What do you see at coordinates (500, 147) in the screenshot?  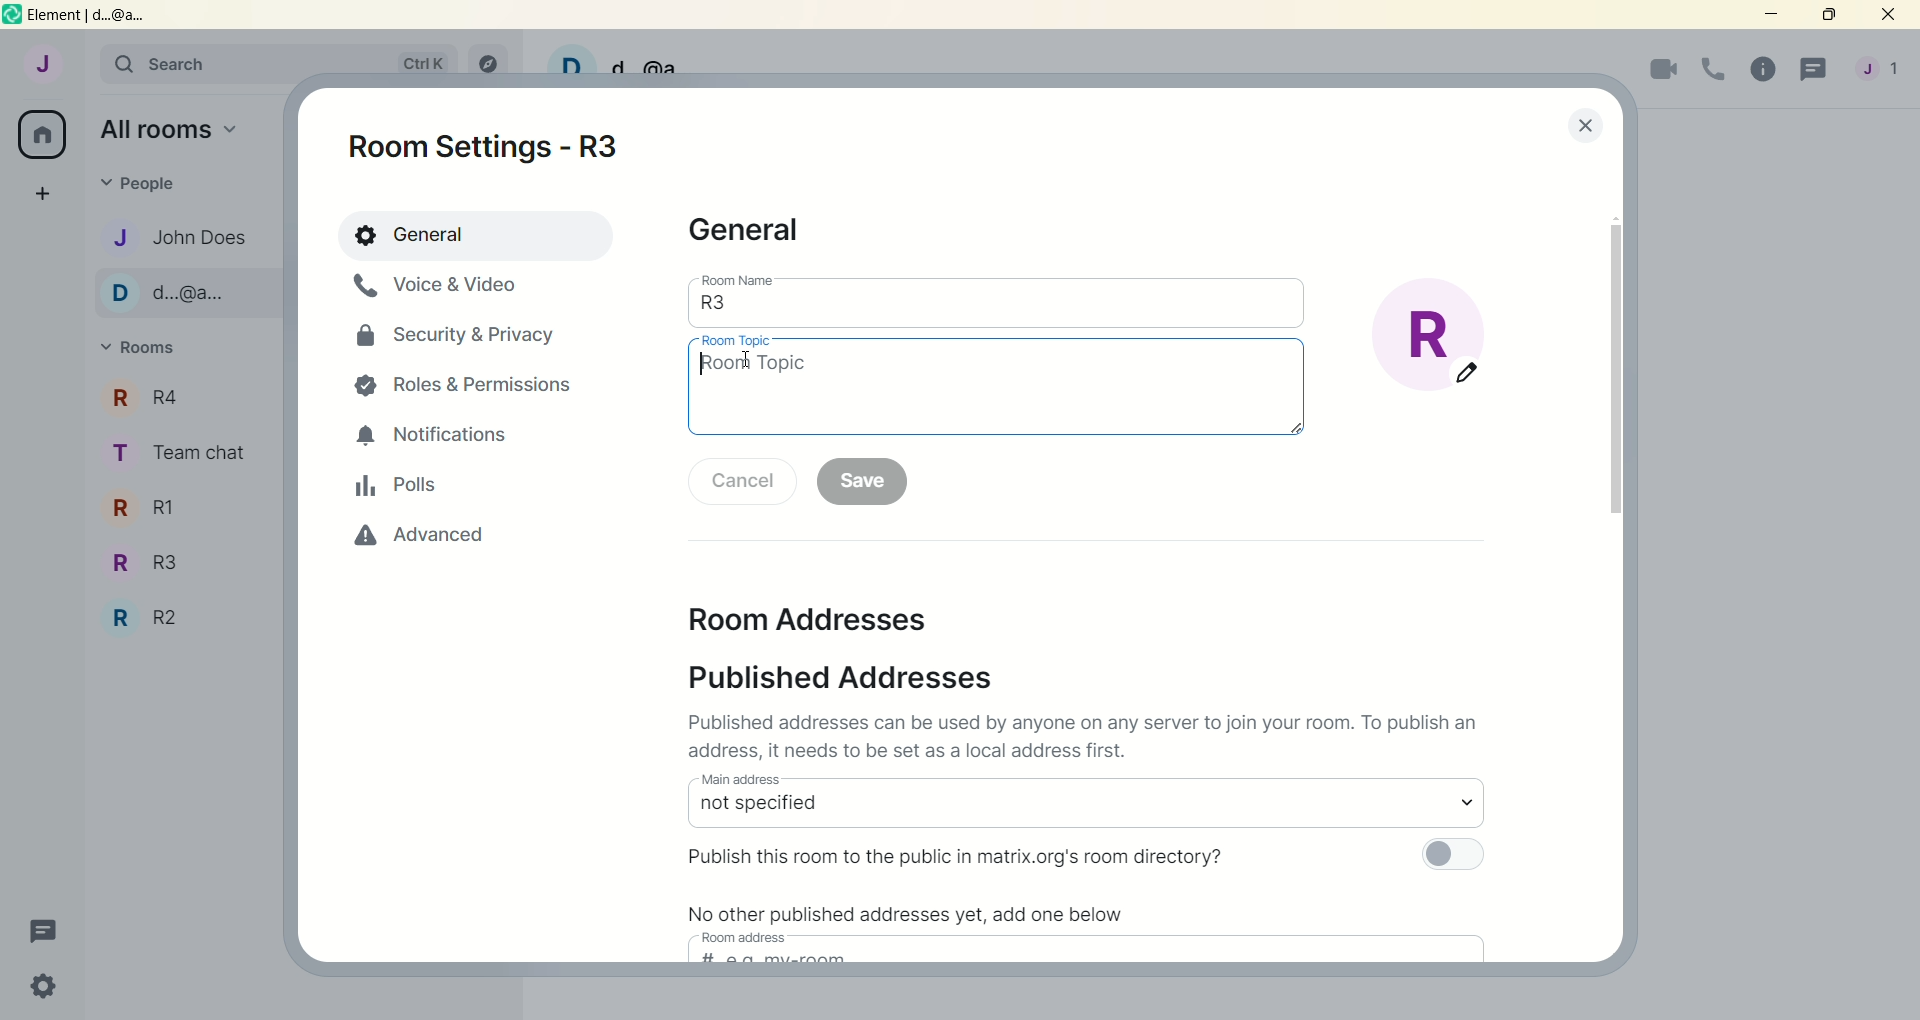 I see `room settings -R3` at bounding box center [500, 147].